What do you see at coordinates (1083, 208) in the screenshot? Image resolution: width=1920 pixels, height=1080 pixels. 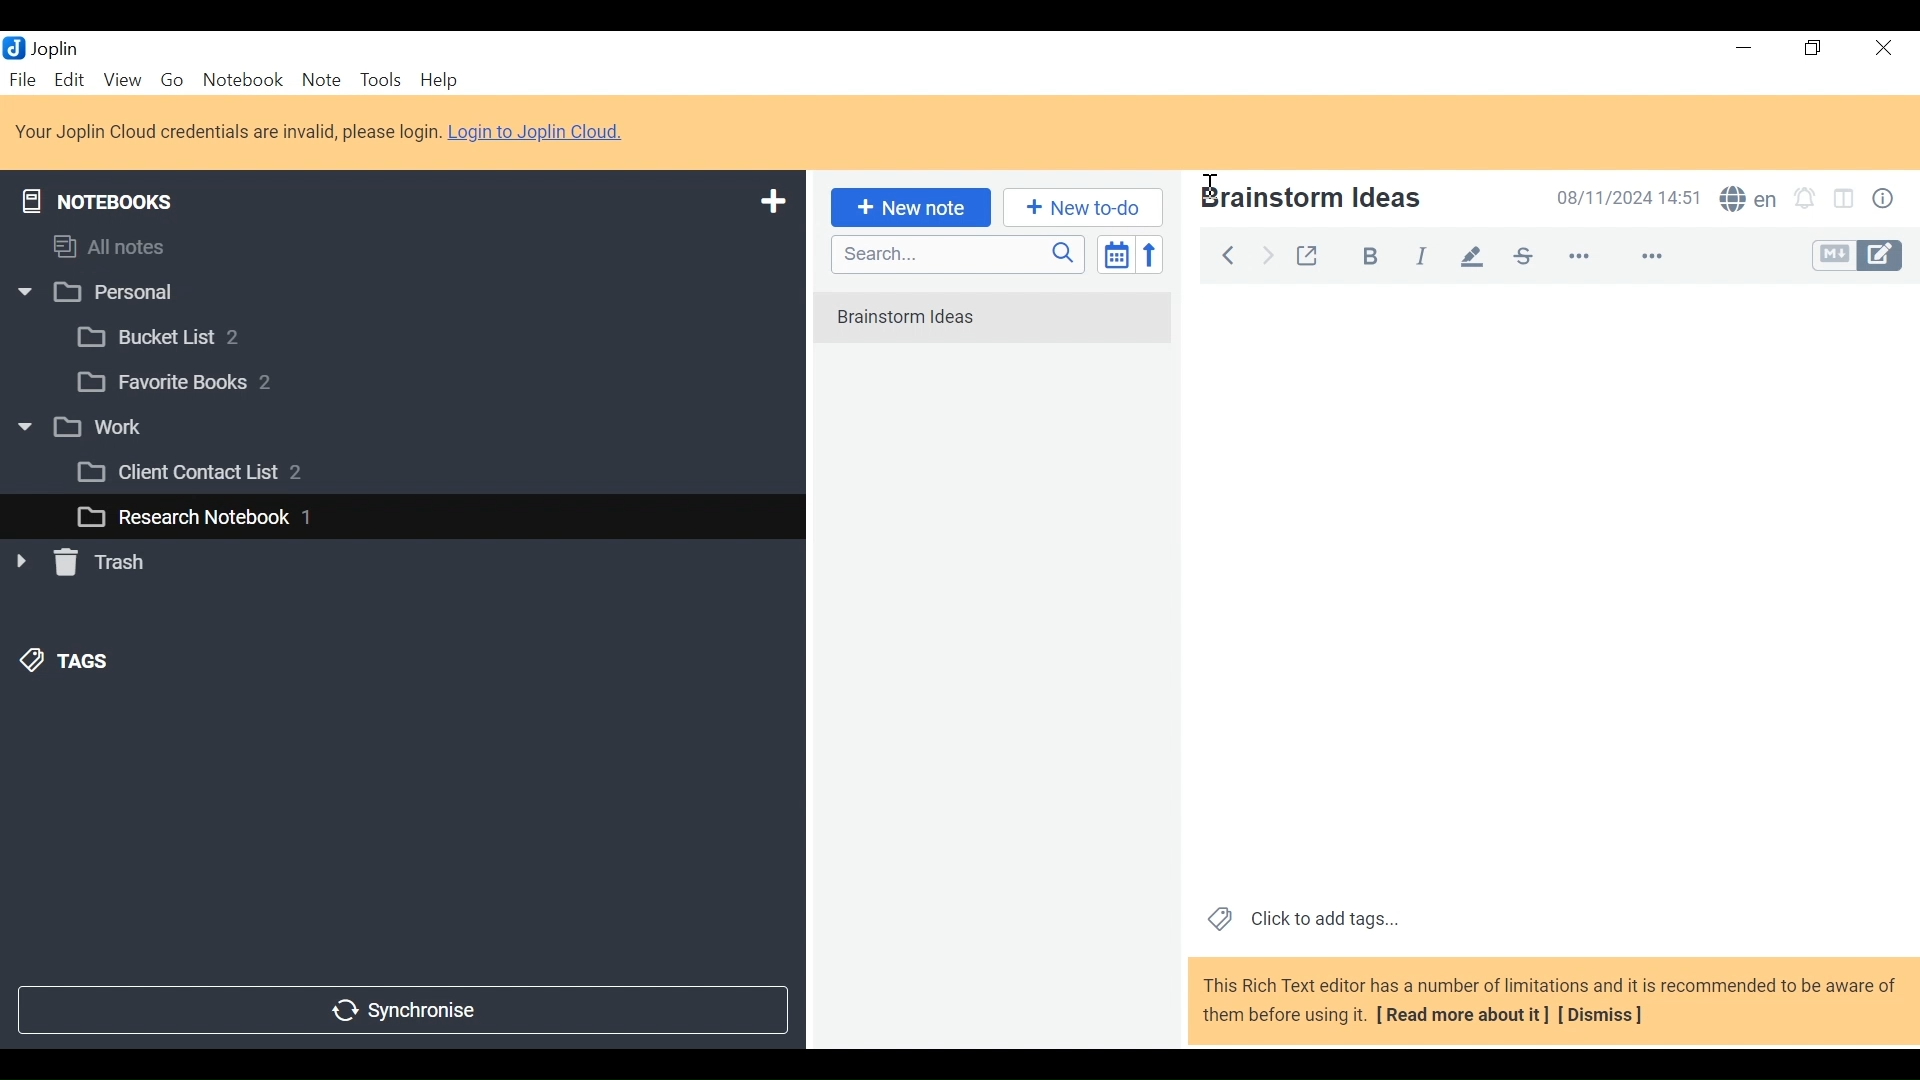 I see `Add New to Do` at bounding box center [1083, 208].